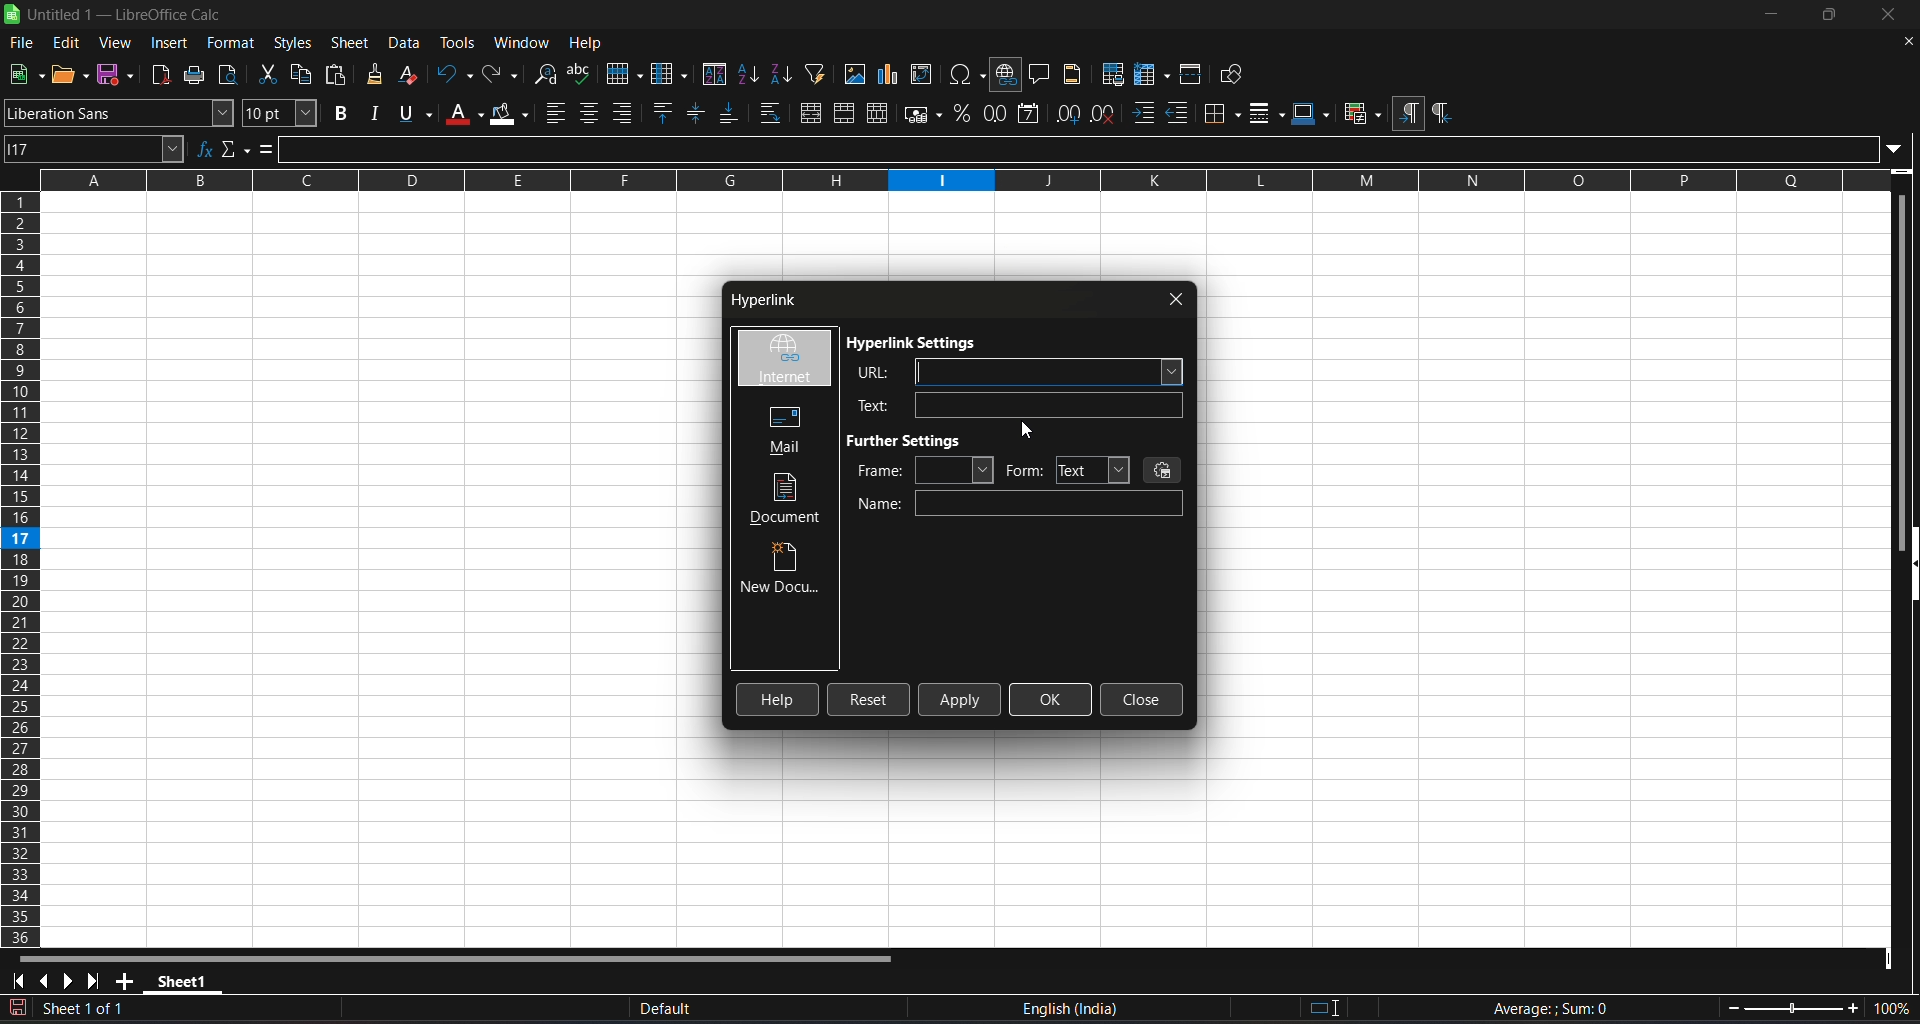 The height and width of the screenshot is (1024, 1920). What do you see at coordinates (624, 113) in the screenshot?
I see `align right` at bounding box center [624, 113].